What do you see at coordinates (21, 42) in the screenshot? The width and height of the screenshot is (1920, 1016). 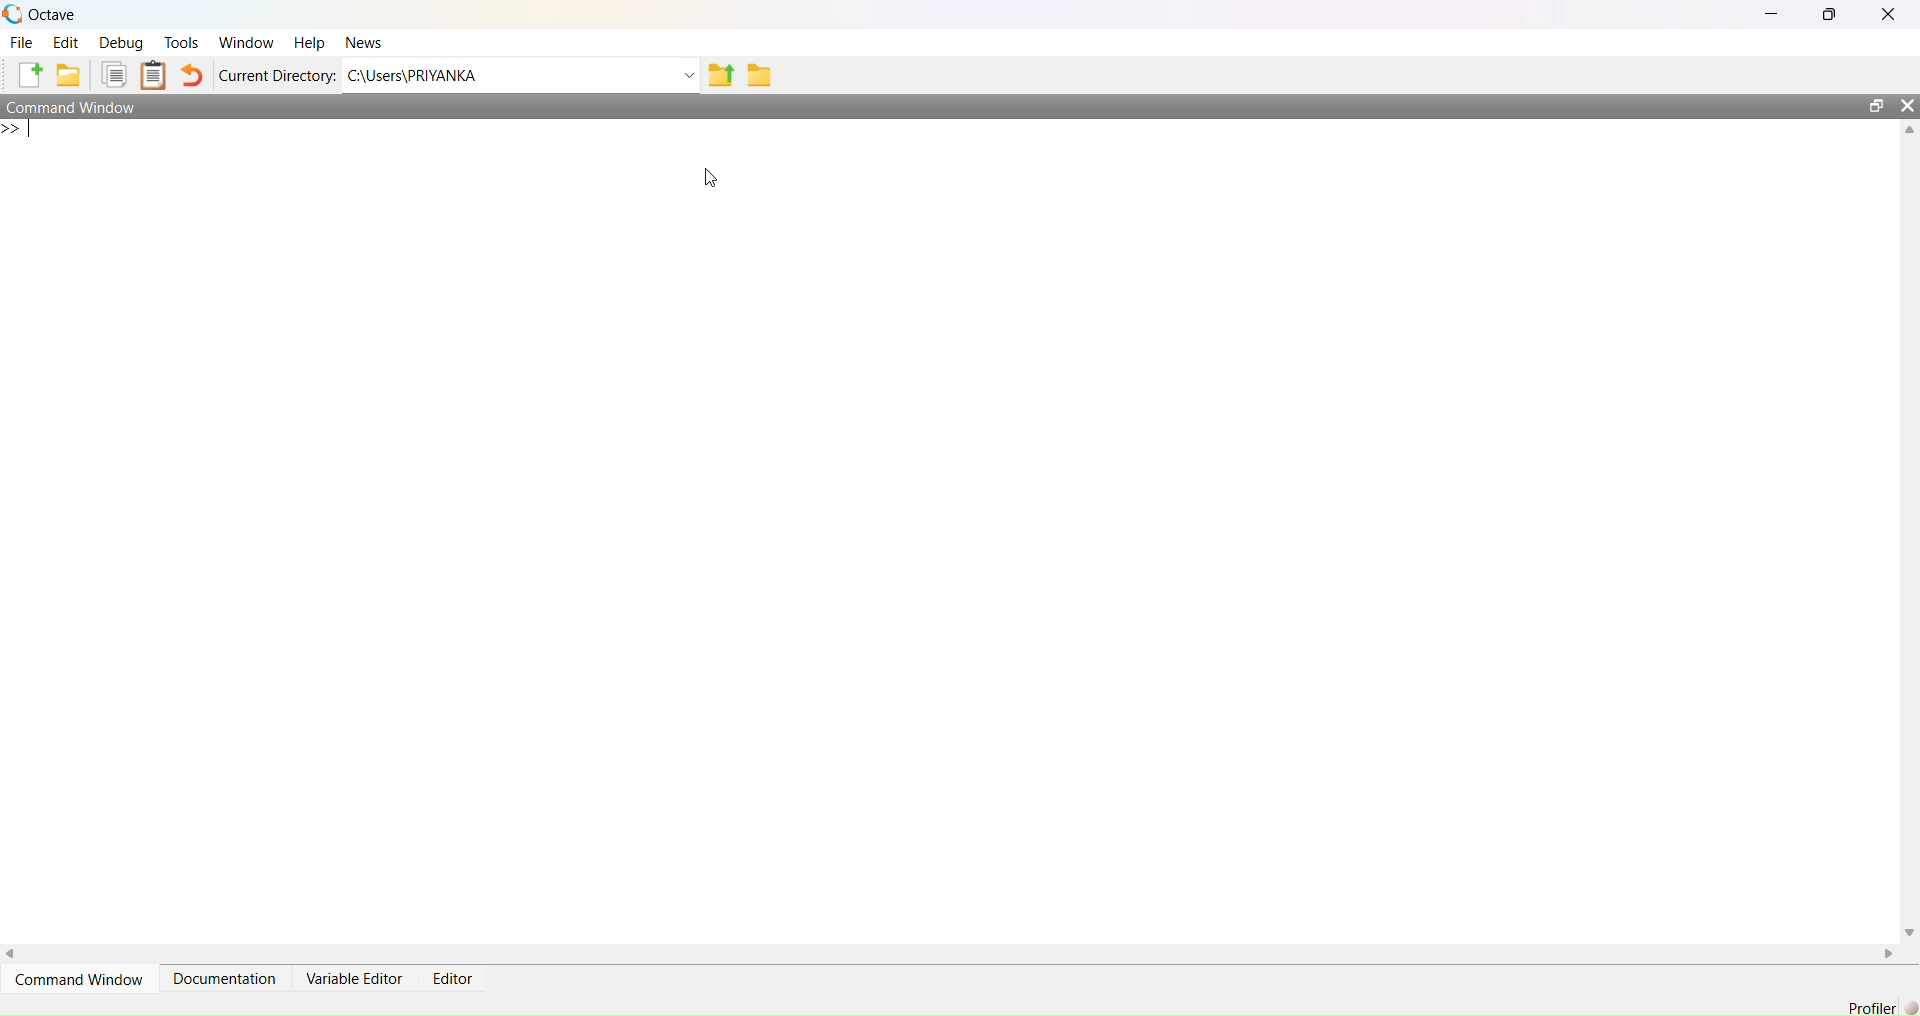 I see `File` at bounding box center [21, 42].